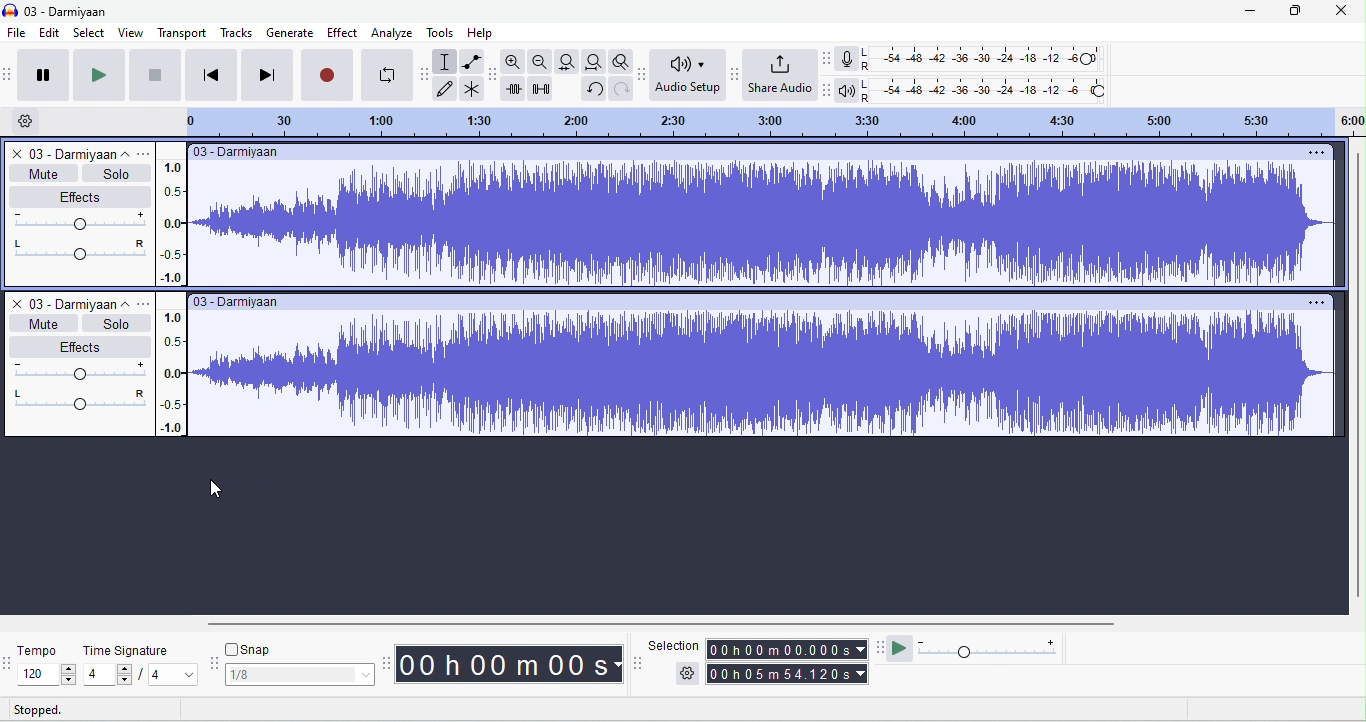  Describe the element at coordinates (846, 59) in the screenshot. I see `record meter` at that location.